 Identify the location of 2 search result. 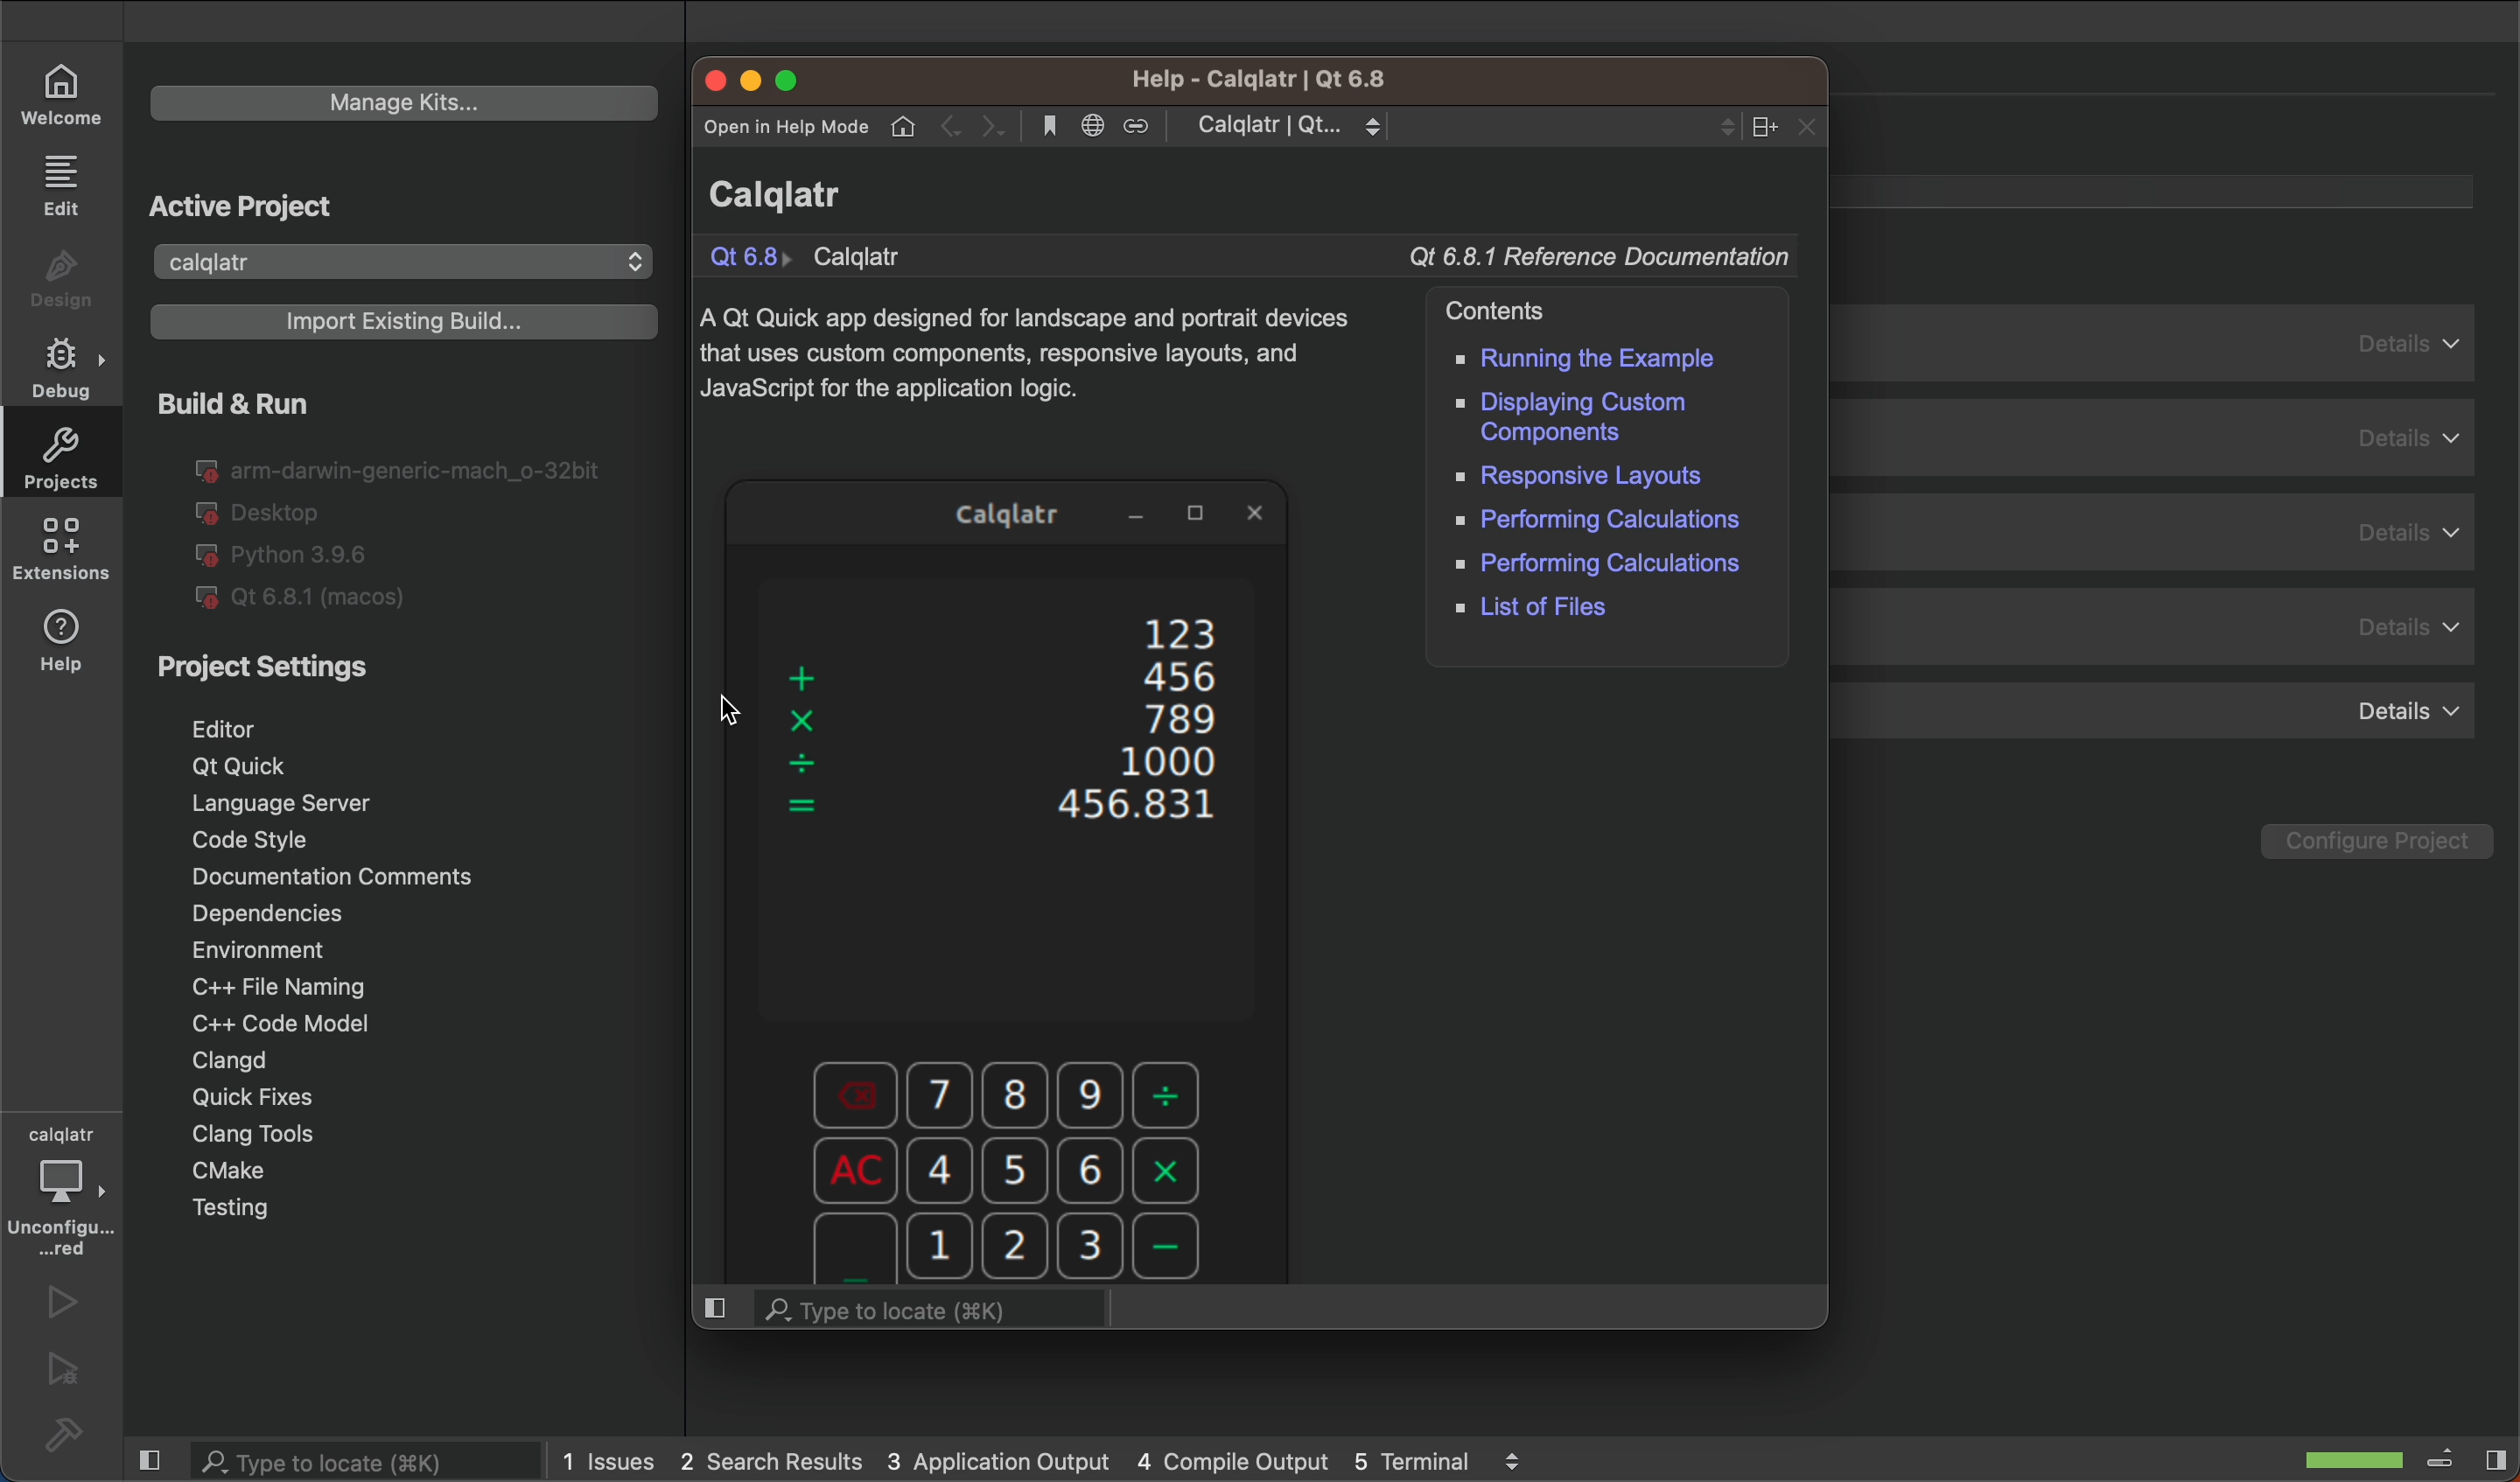
(774, 1460).